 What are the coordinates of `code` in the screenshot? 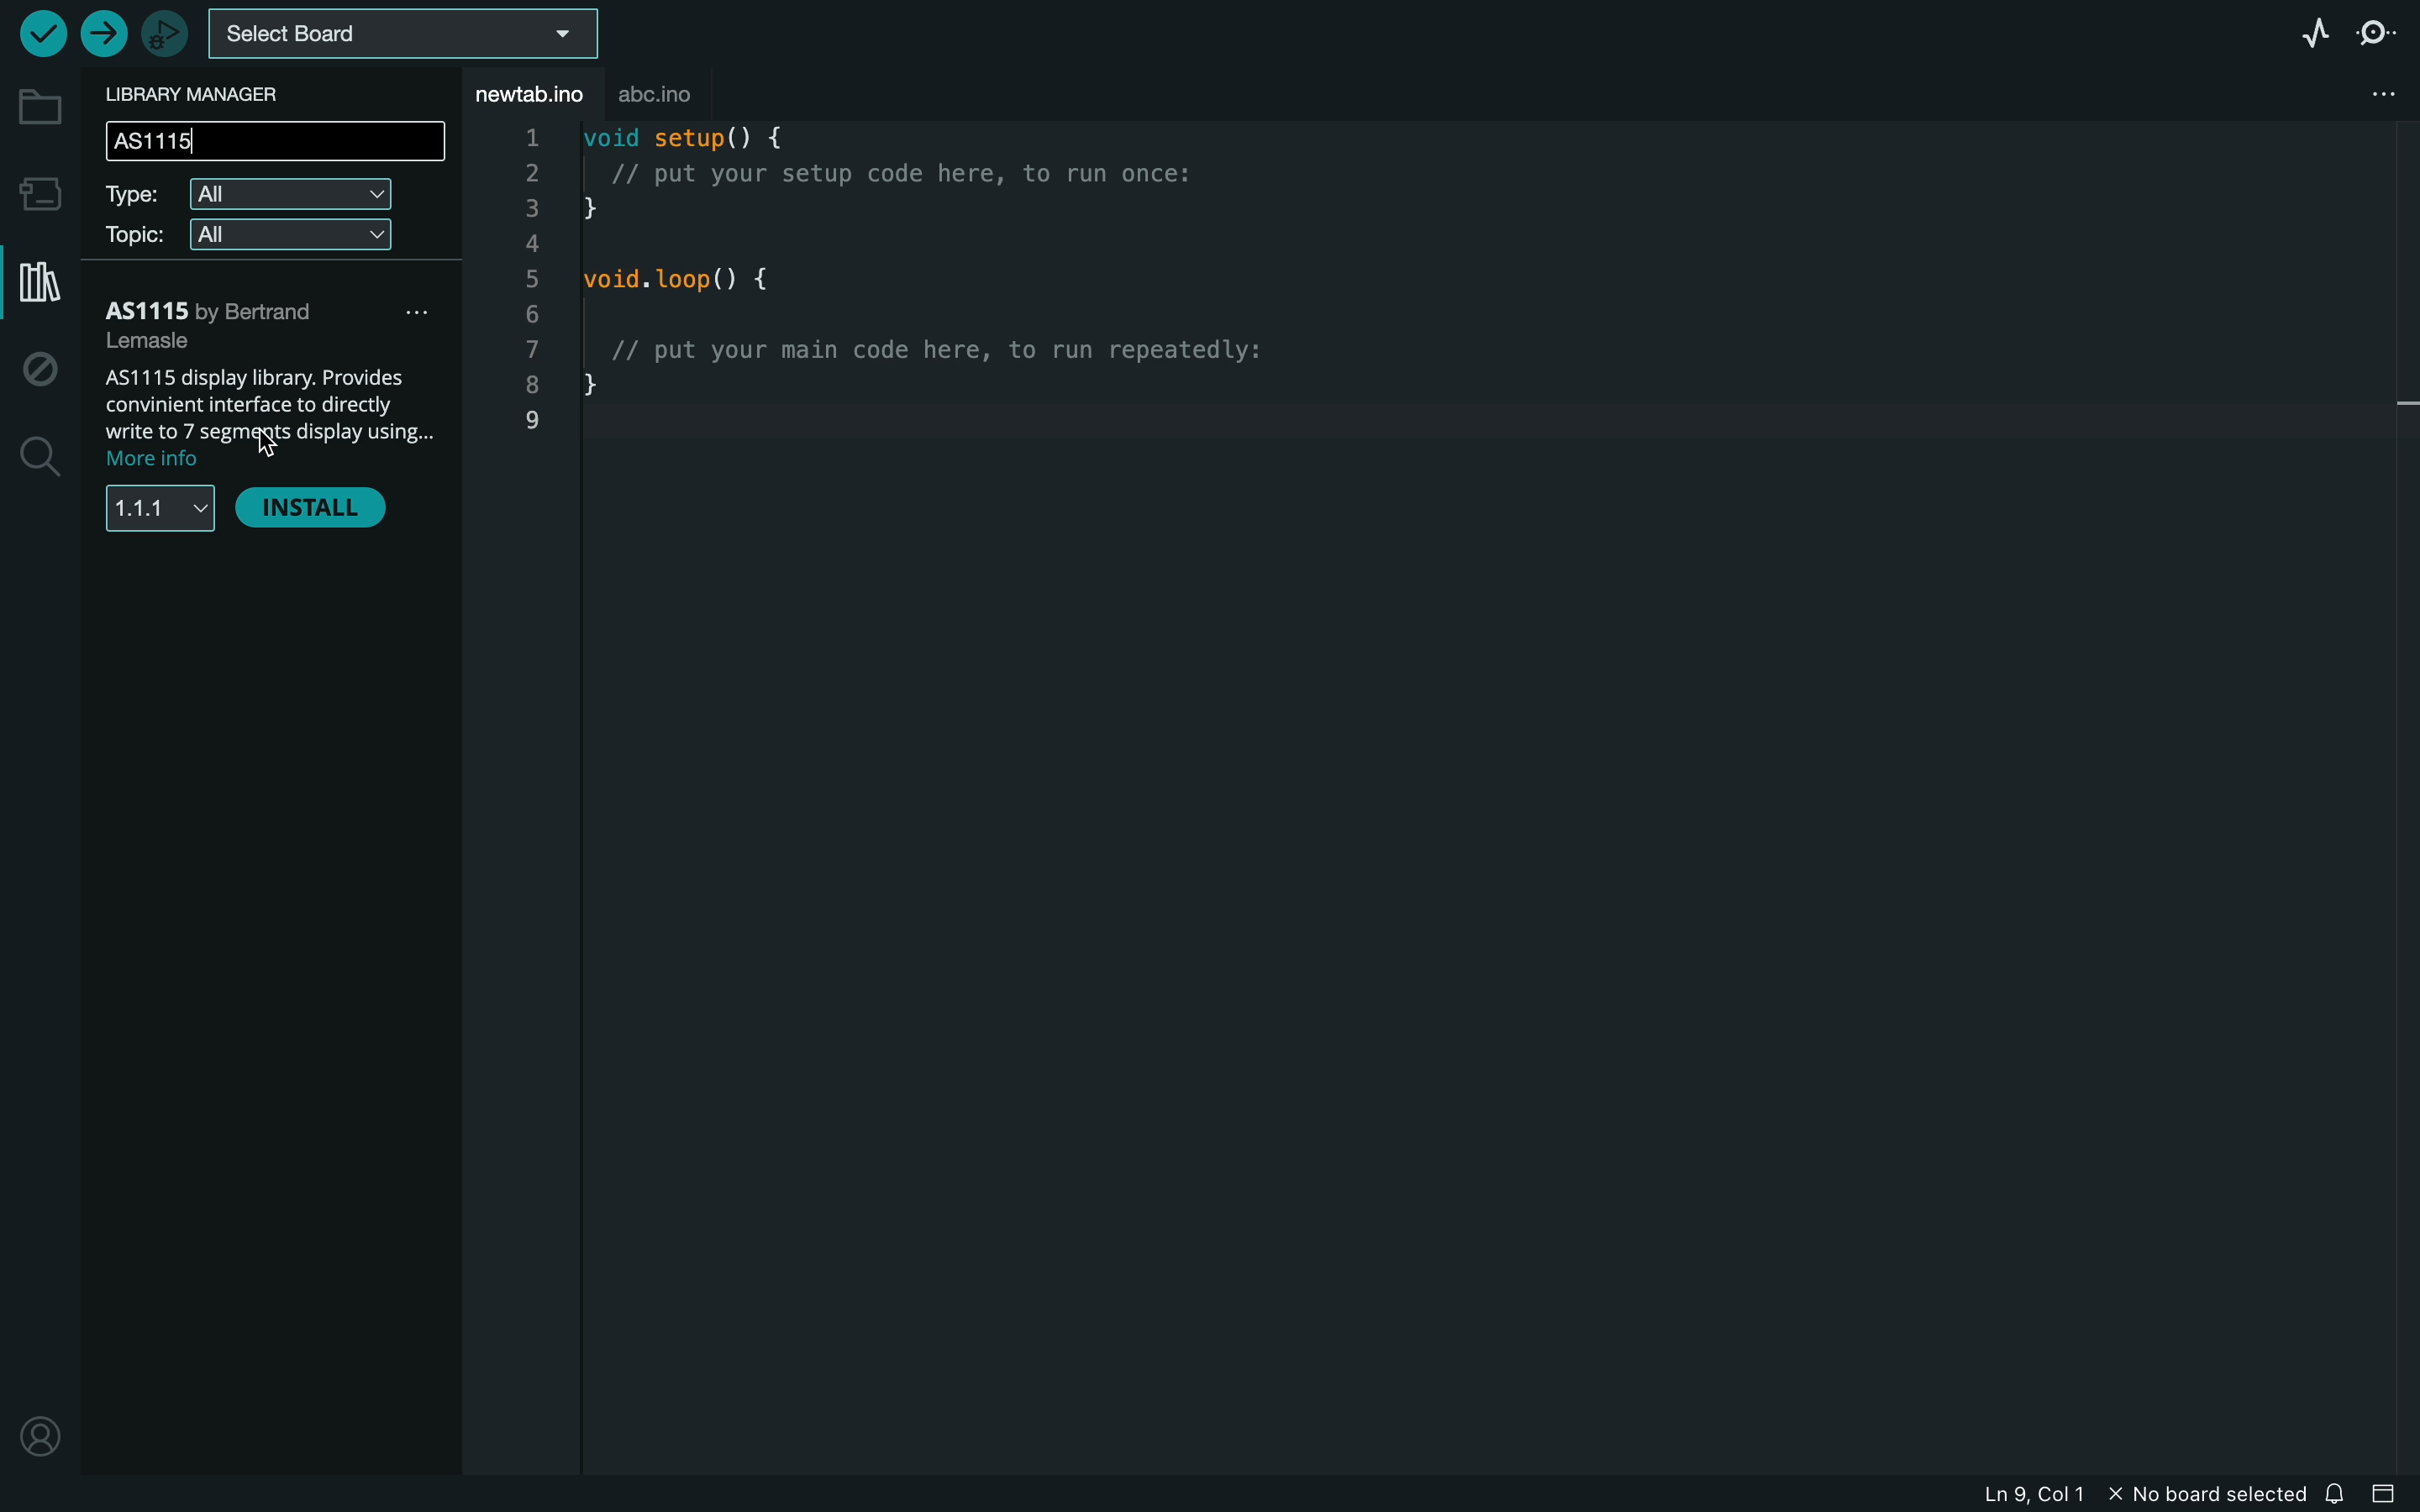 It's located at (984, 311).